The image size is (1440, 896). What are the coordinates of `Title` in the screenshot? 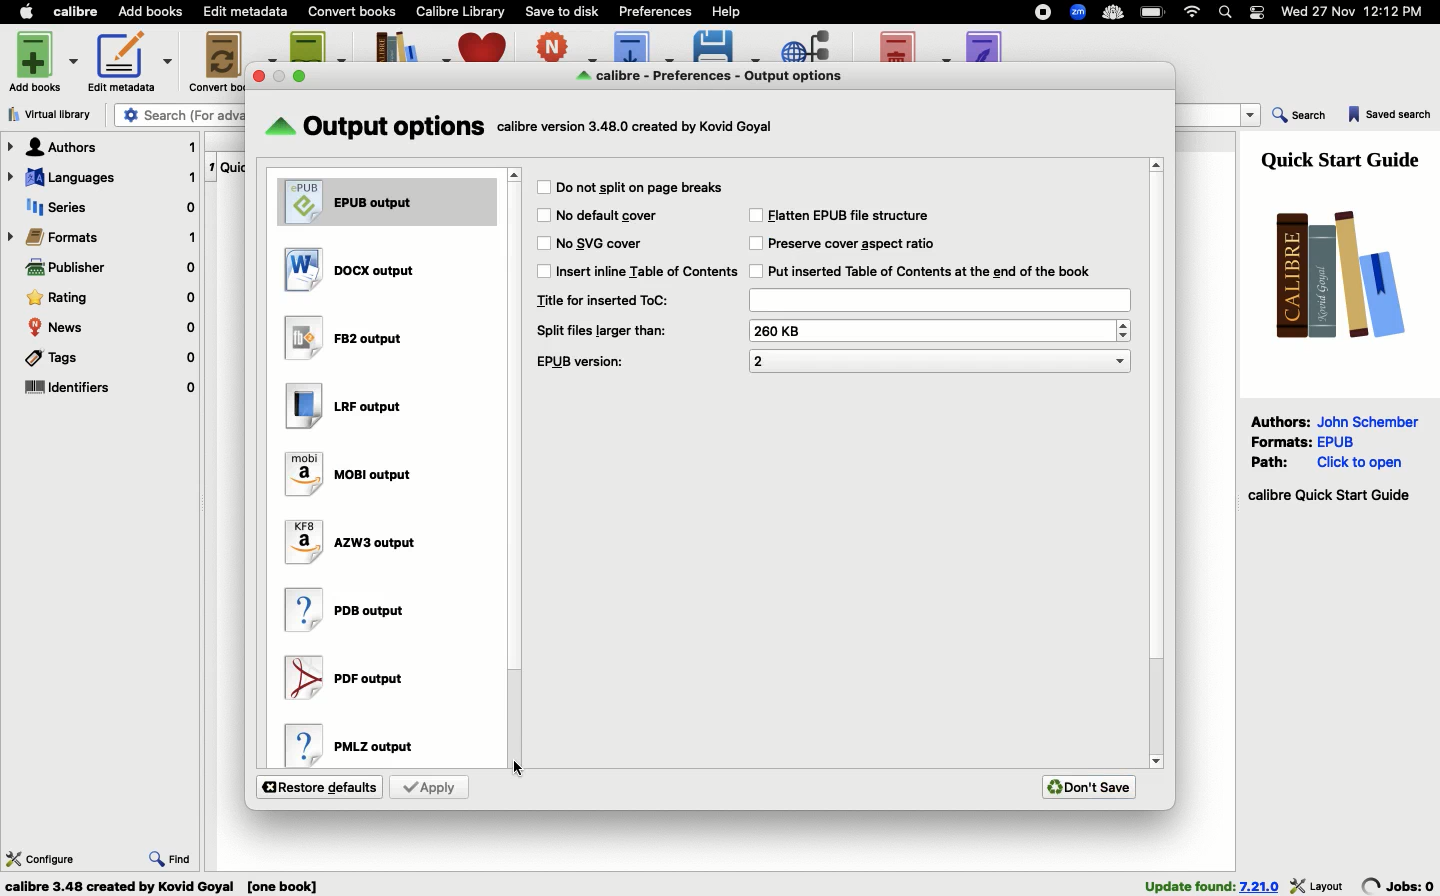 It's located at (603, 300).